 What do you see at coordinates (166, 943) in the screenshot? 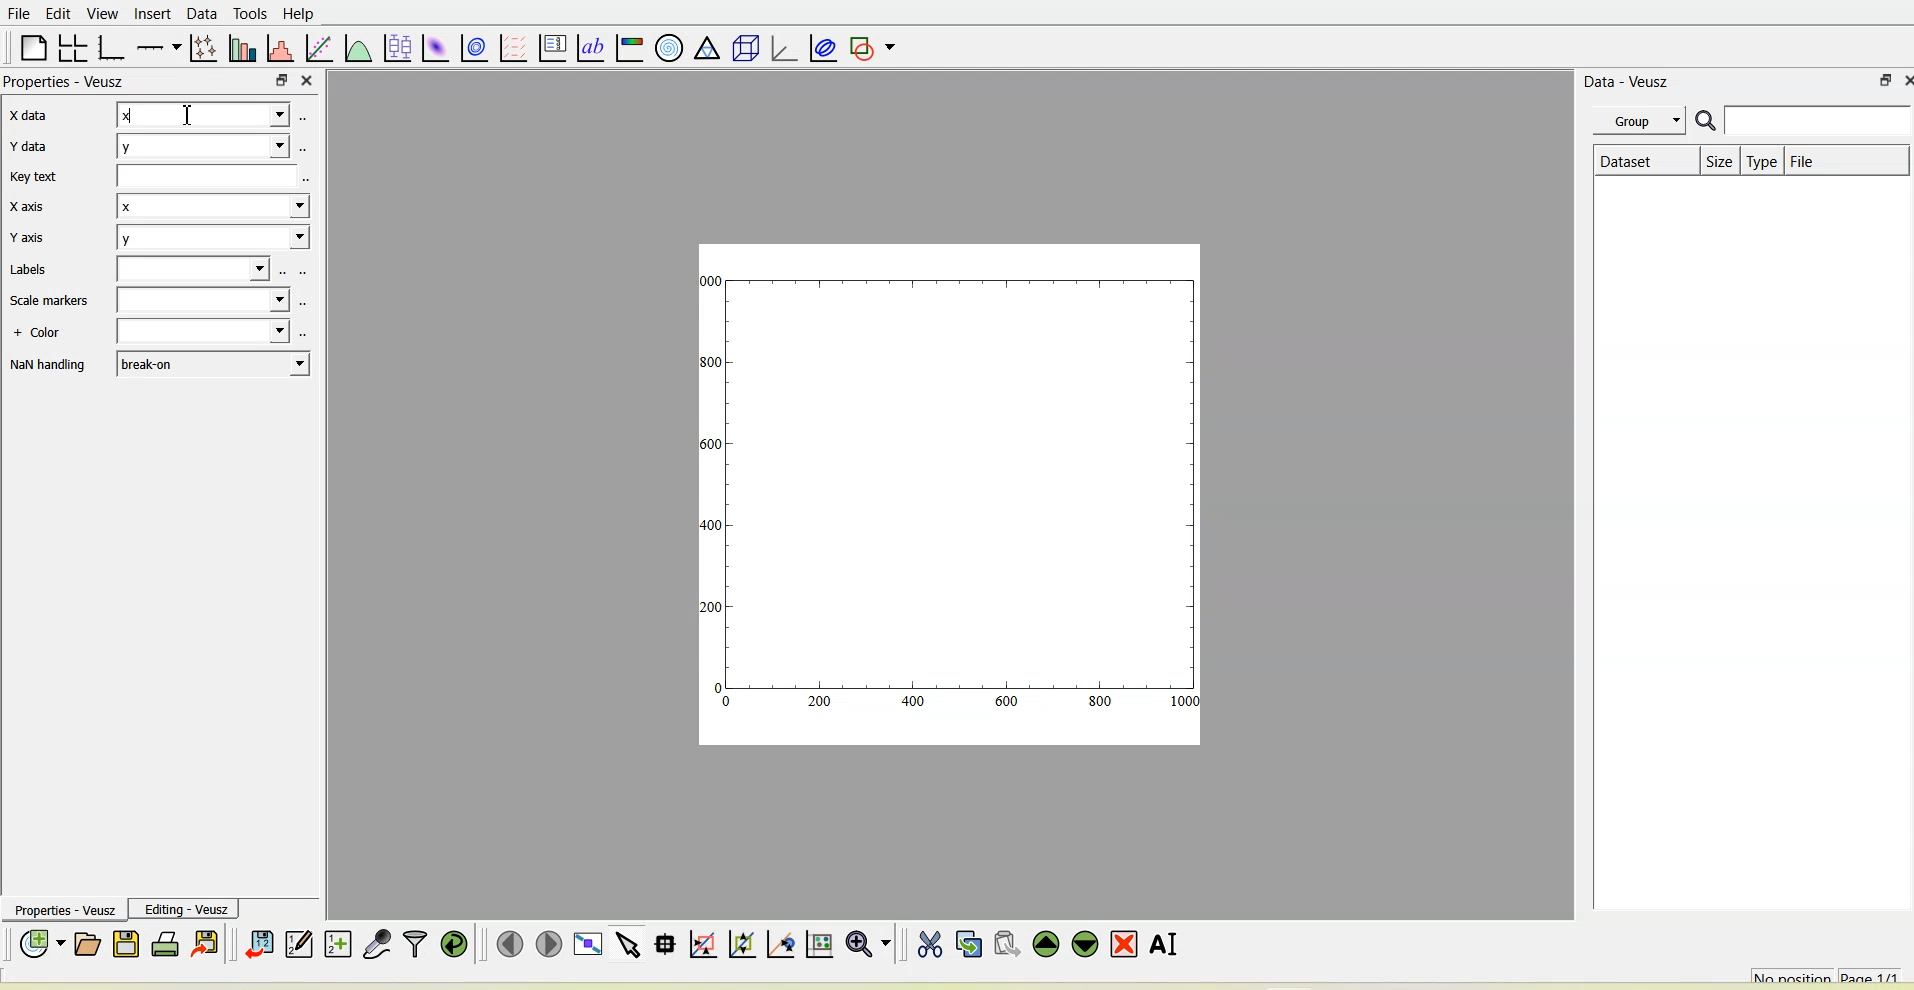
I see `Print the document` at bounding box center [166, 943].